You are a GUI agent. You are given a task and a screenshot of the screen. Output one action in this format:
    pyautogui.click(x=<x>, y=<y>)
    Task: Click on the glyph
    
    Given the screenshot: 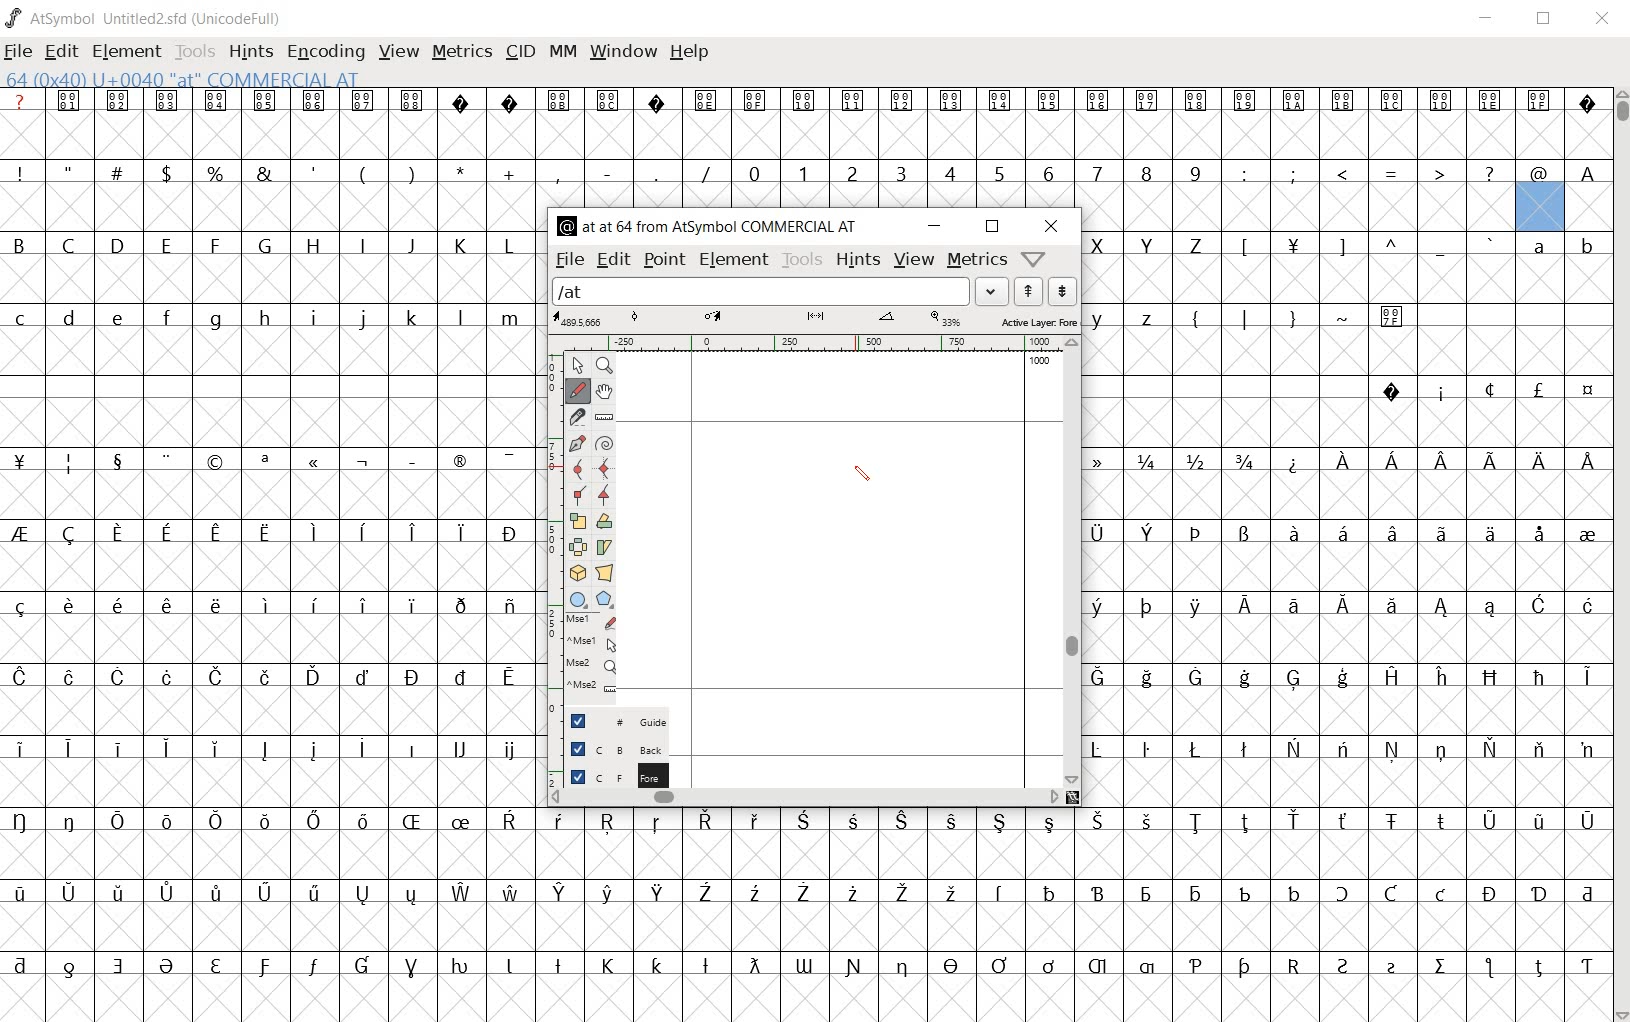 What is the action you would take?
    pyautogui.click(x=268, y=553)
    